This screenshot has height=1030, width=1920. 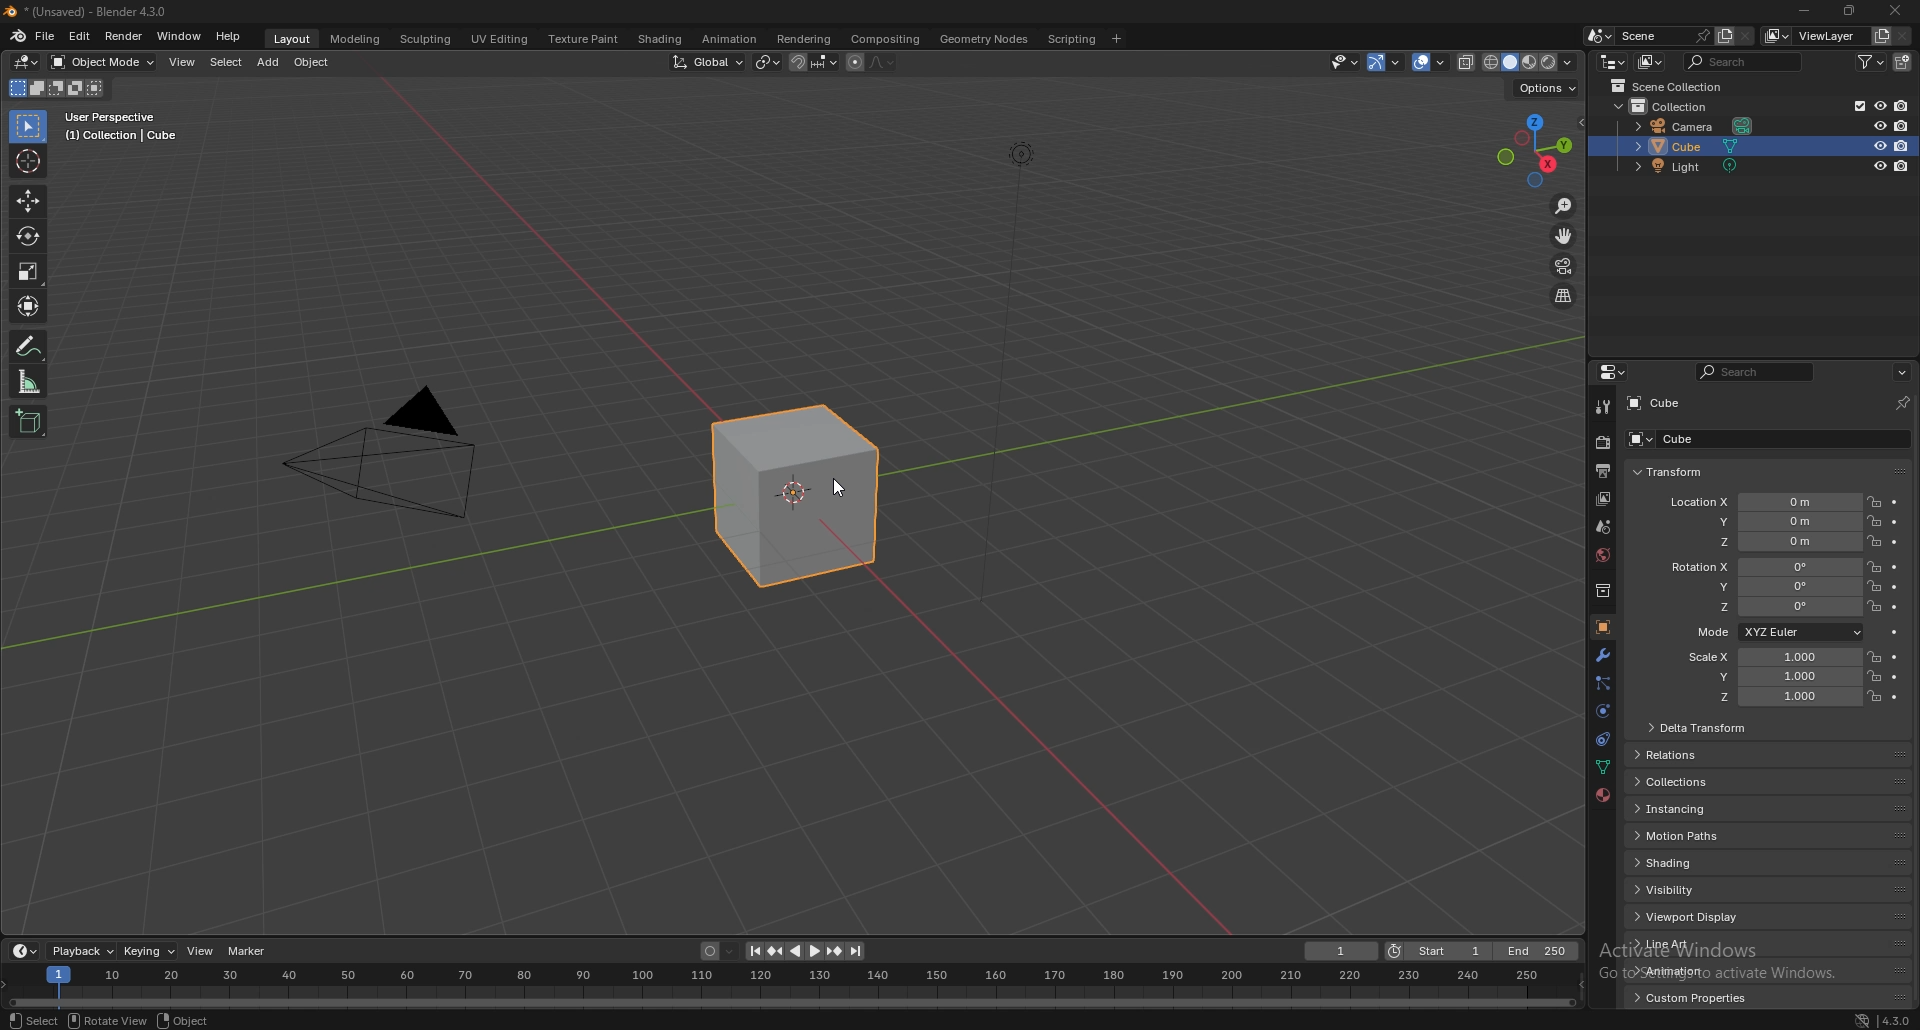 I want to click on rendering, so click(x=803, y=40).